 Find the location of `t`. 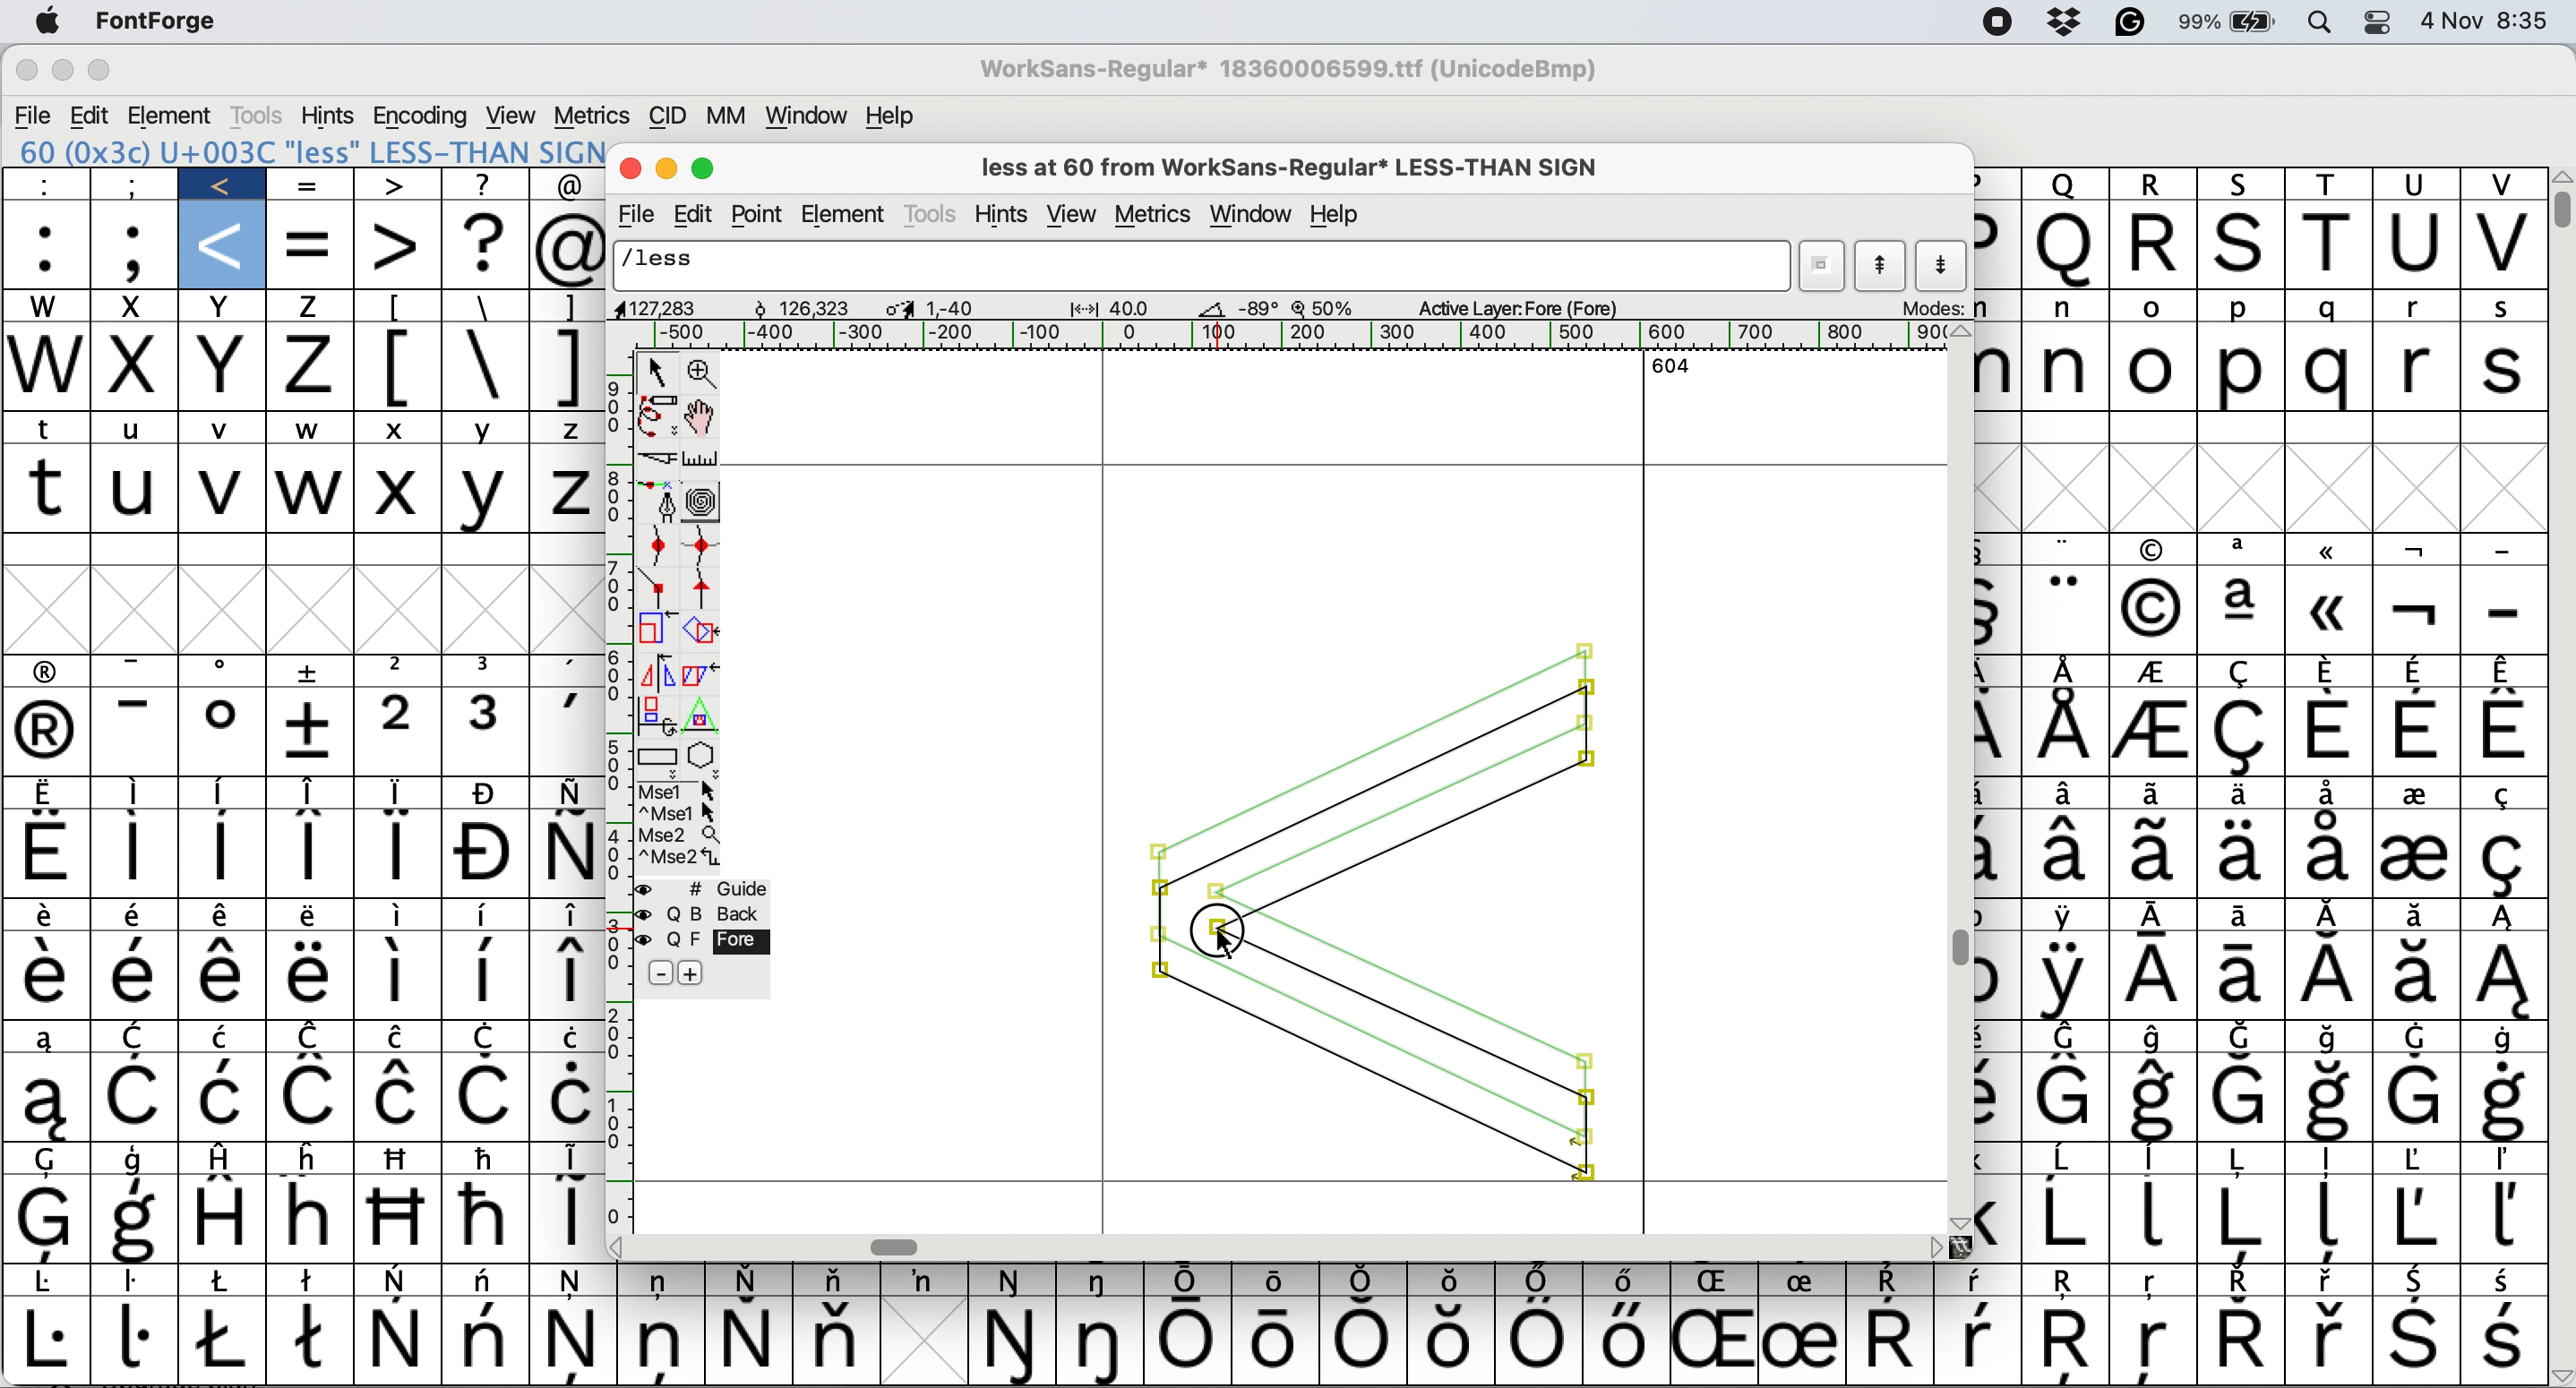

t is located at coordinates (49, 488).